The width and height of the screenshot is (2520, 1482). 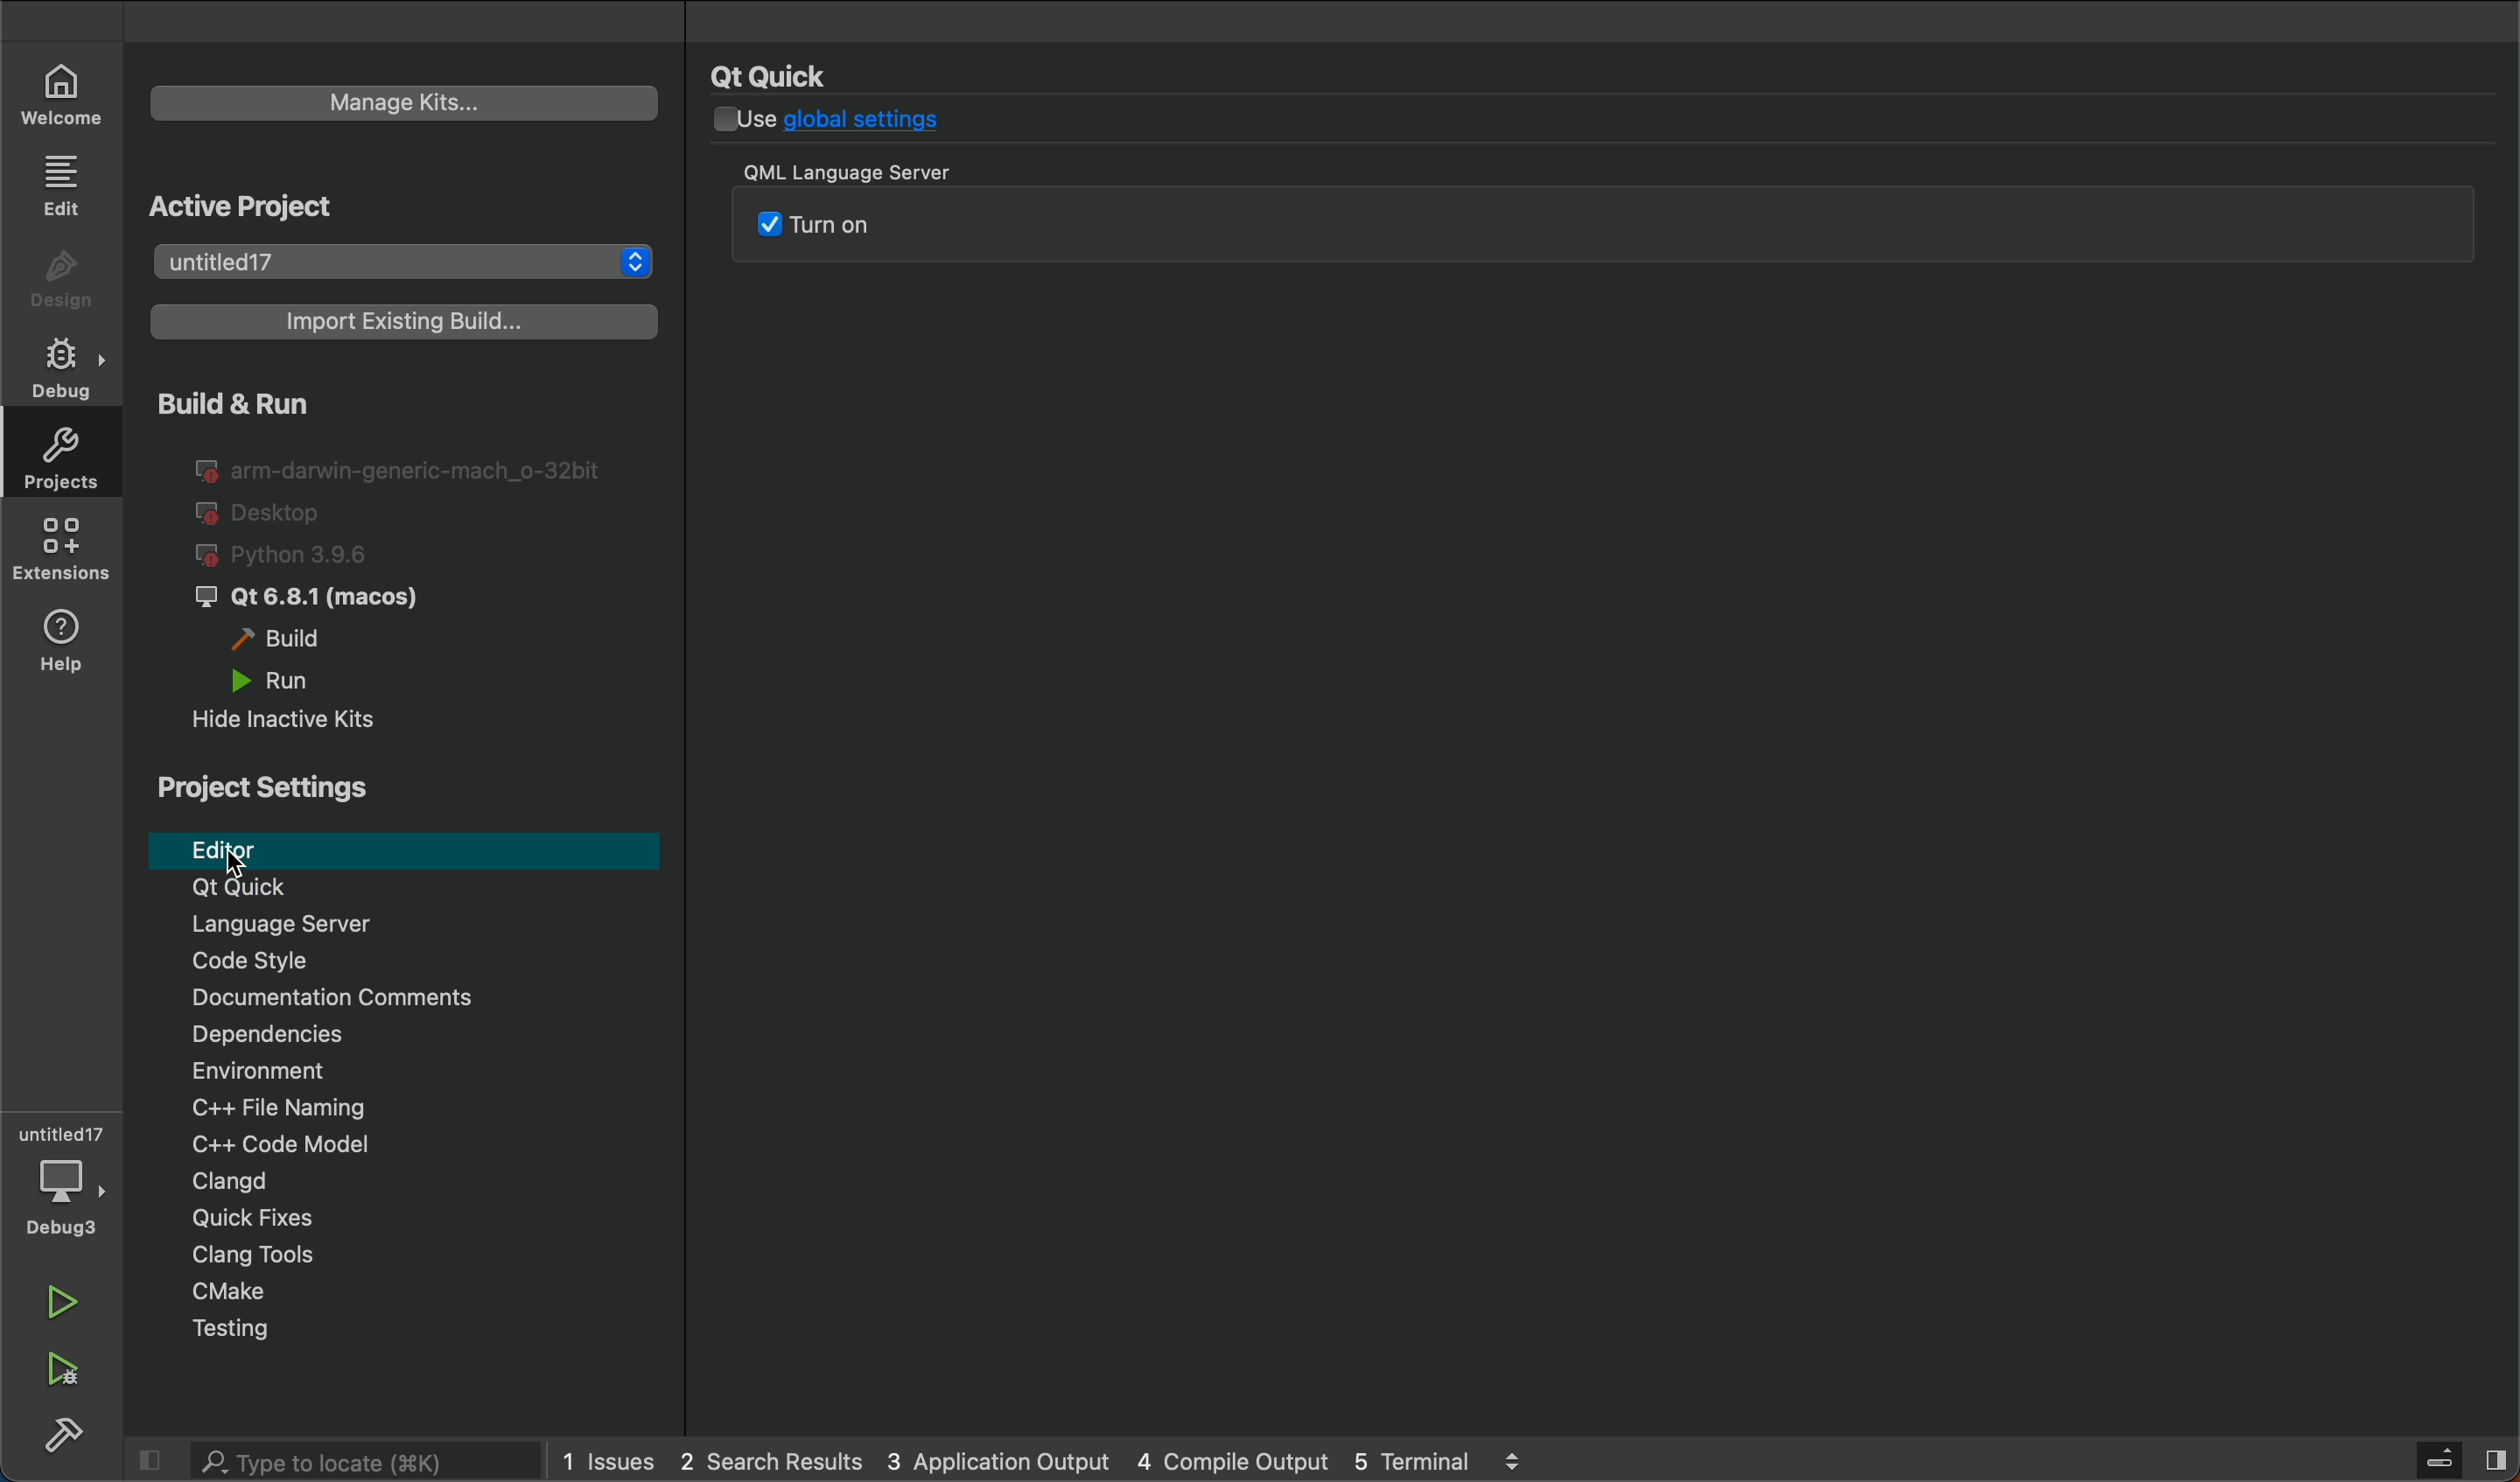 I want to click on language server, so click(x=381, y=926).